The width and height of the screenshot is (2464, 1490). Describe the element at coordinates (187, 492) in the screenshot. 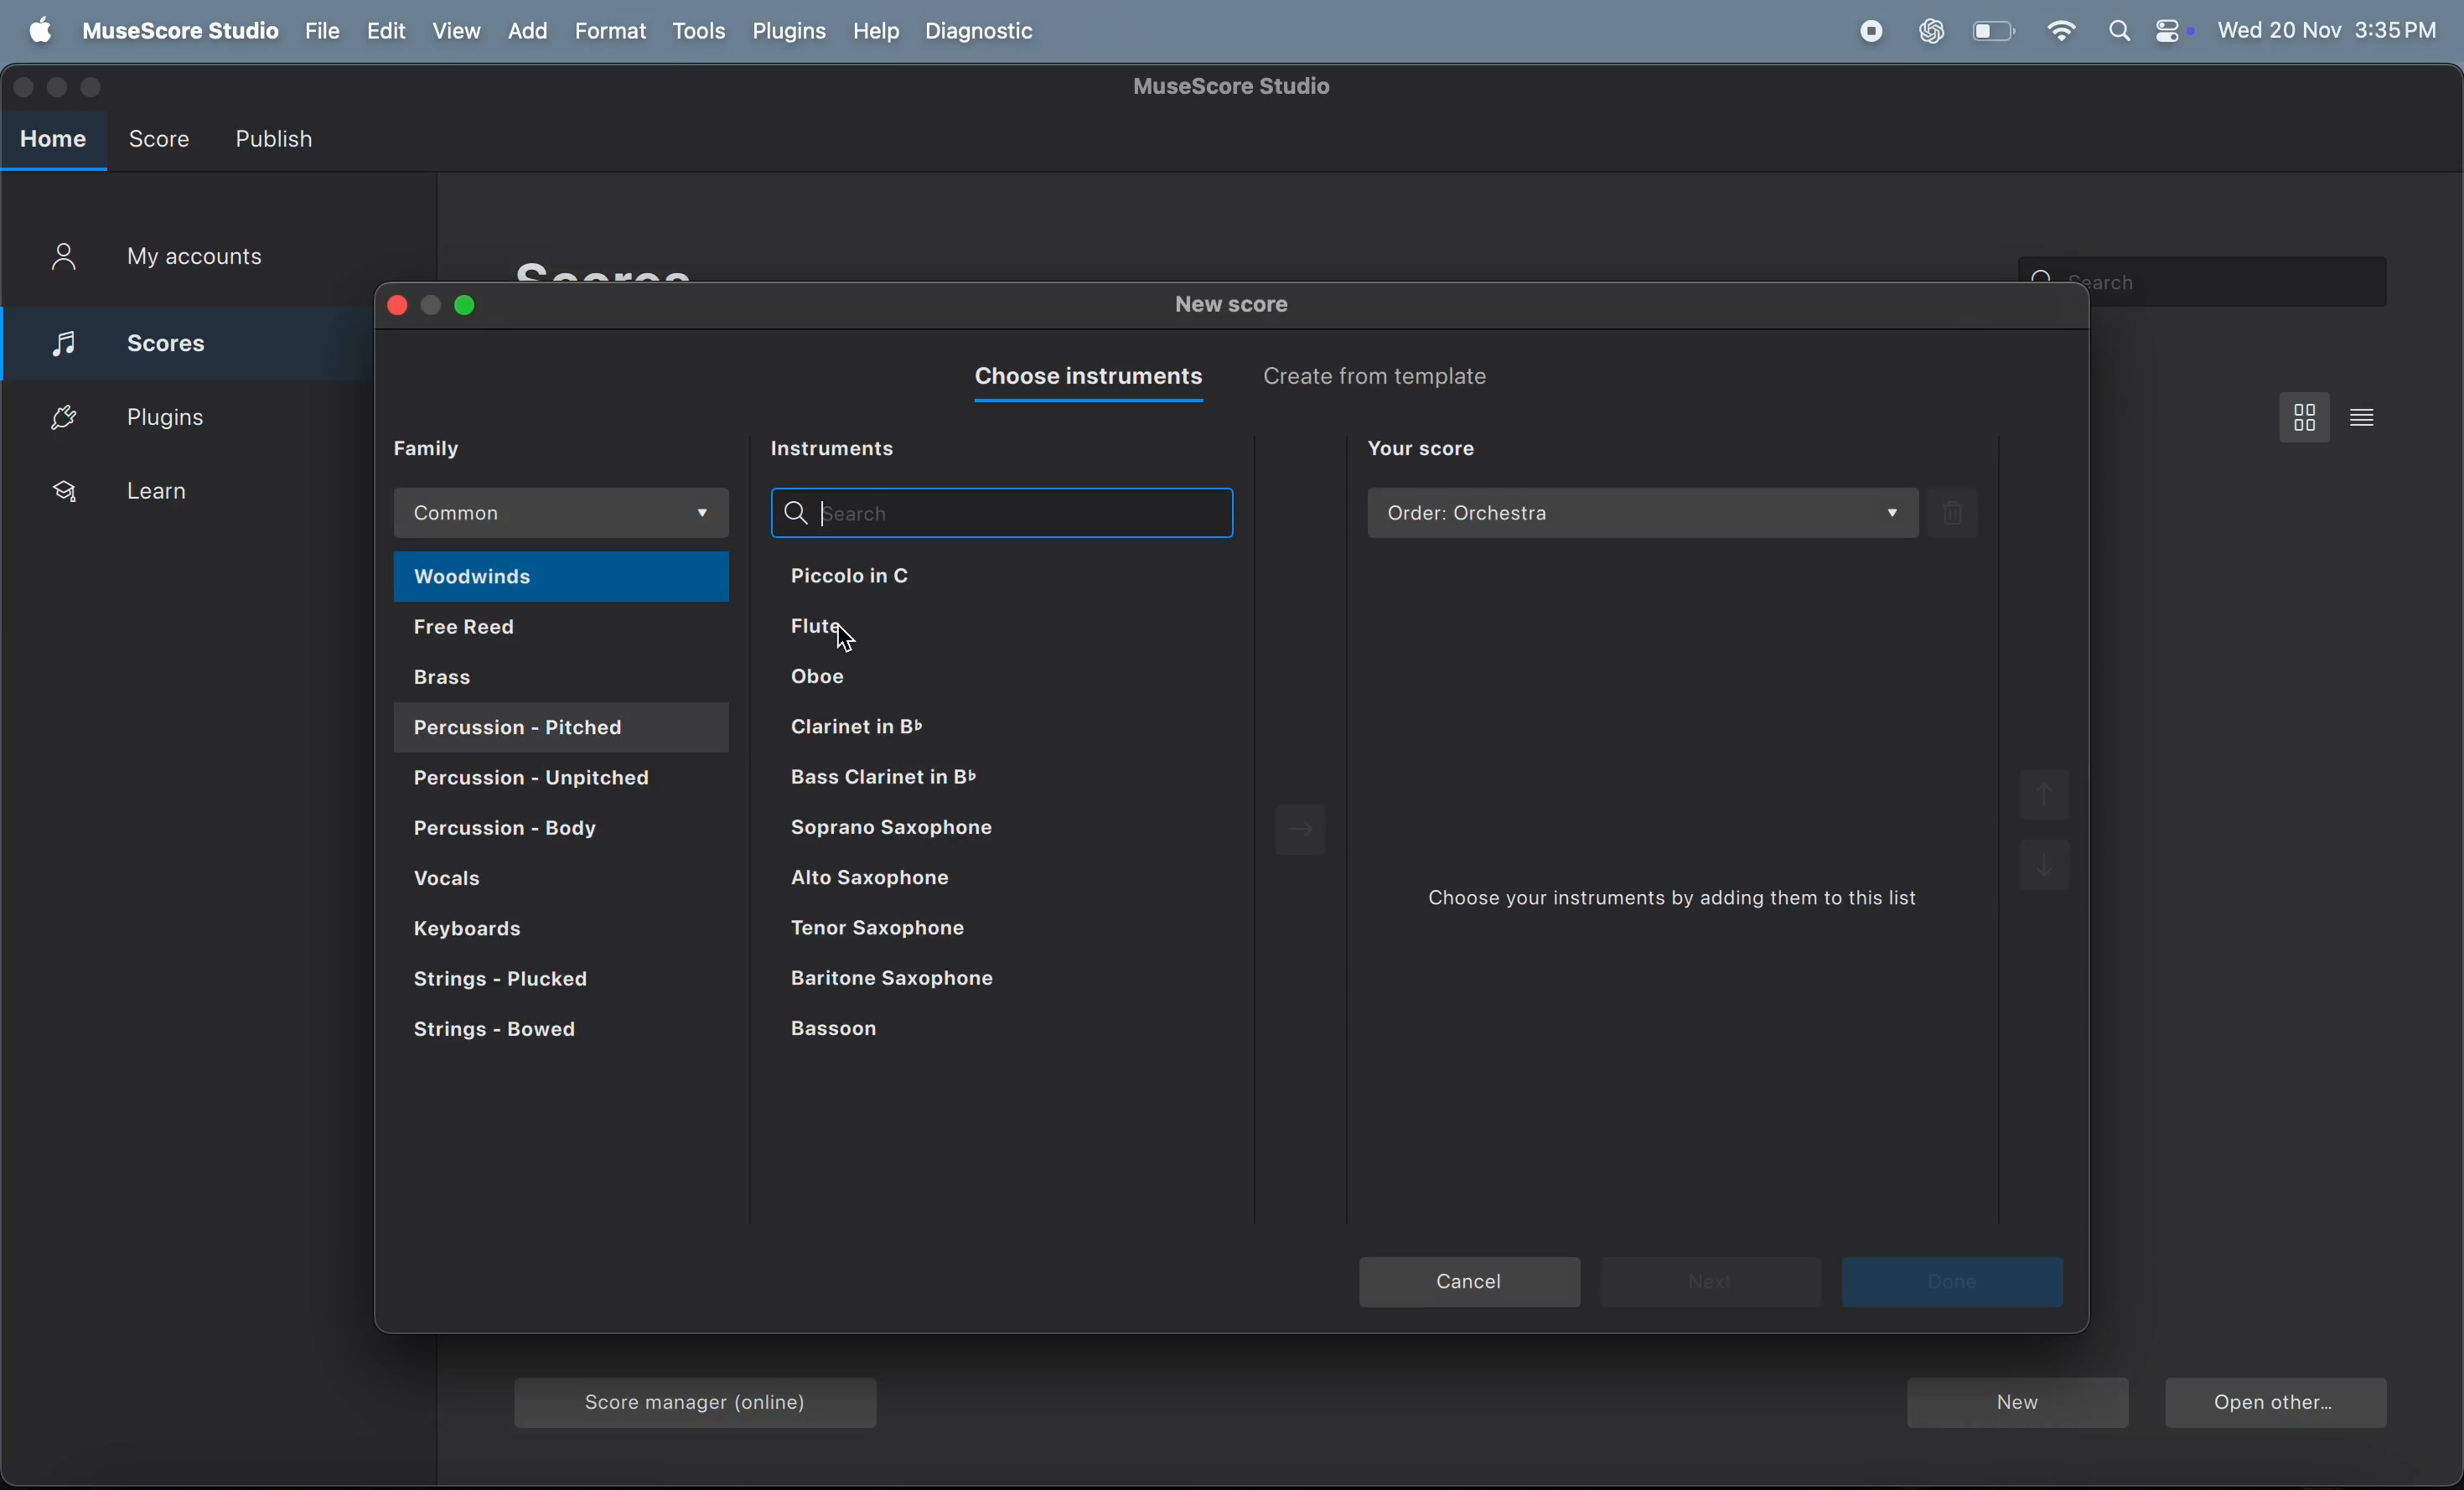

I see `learn` at that location.